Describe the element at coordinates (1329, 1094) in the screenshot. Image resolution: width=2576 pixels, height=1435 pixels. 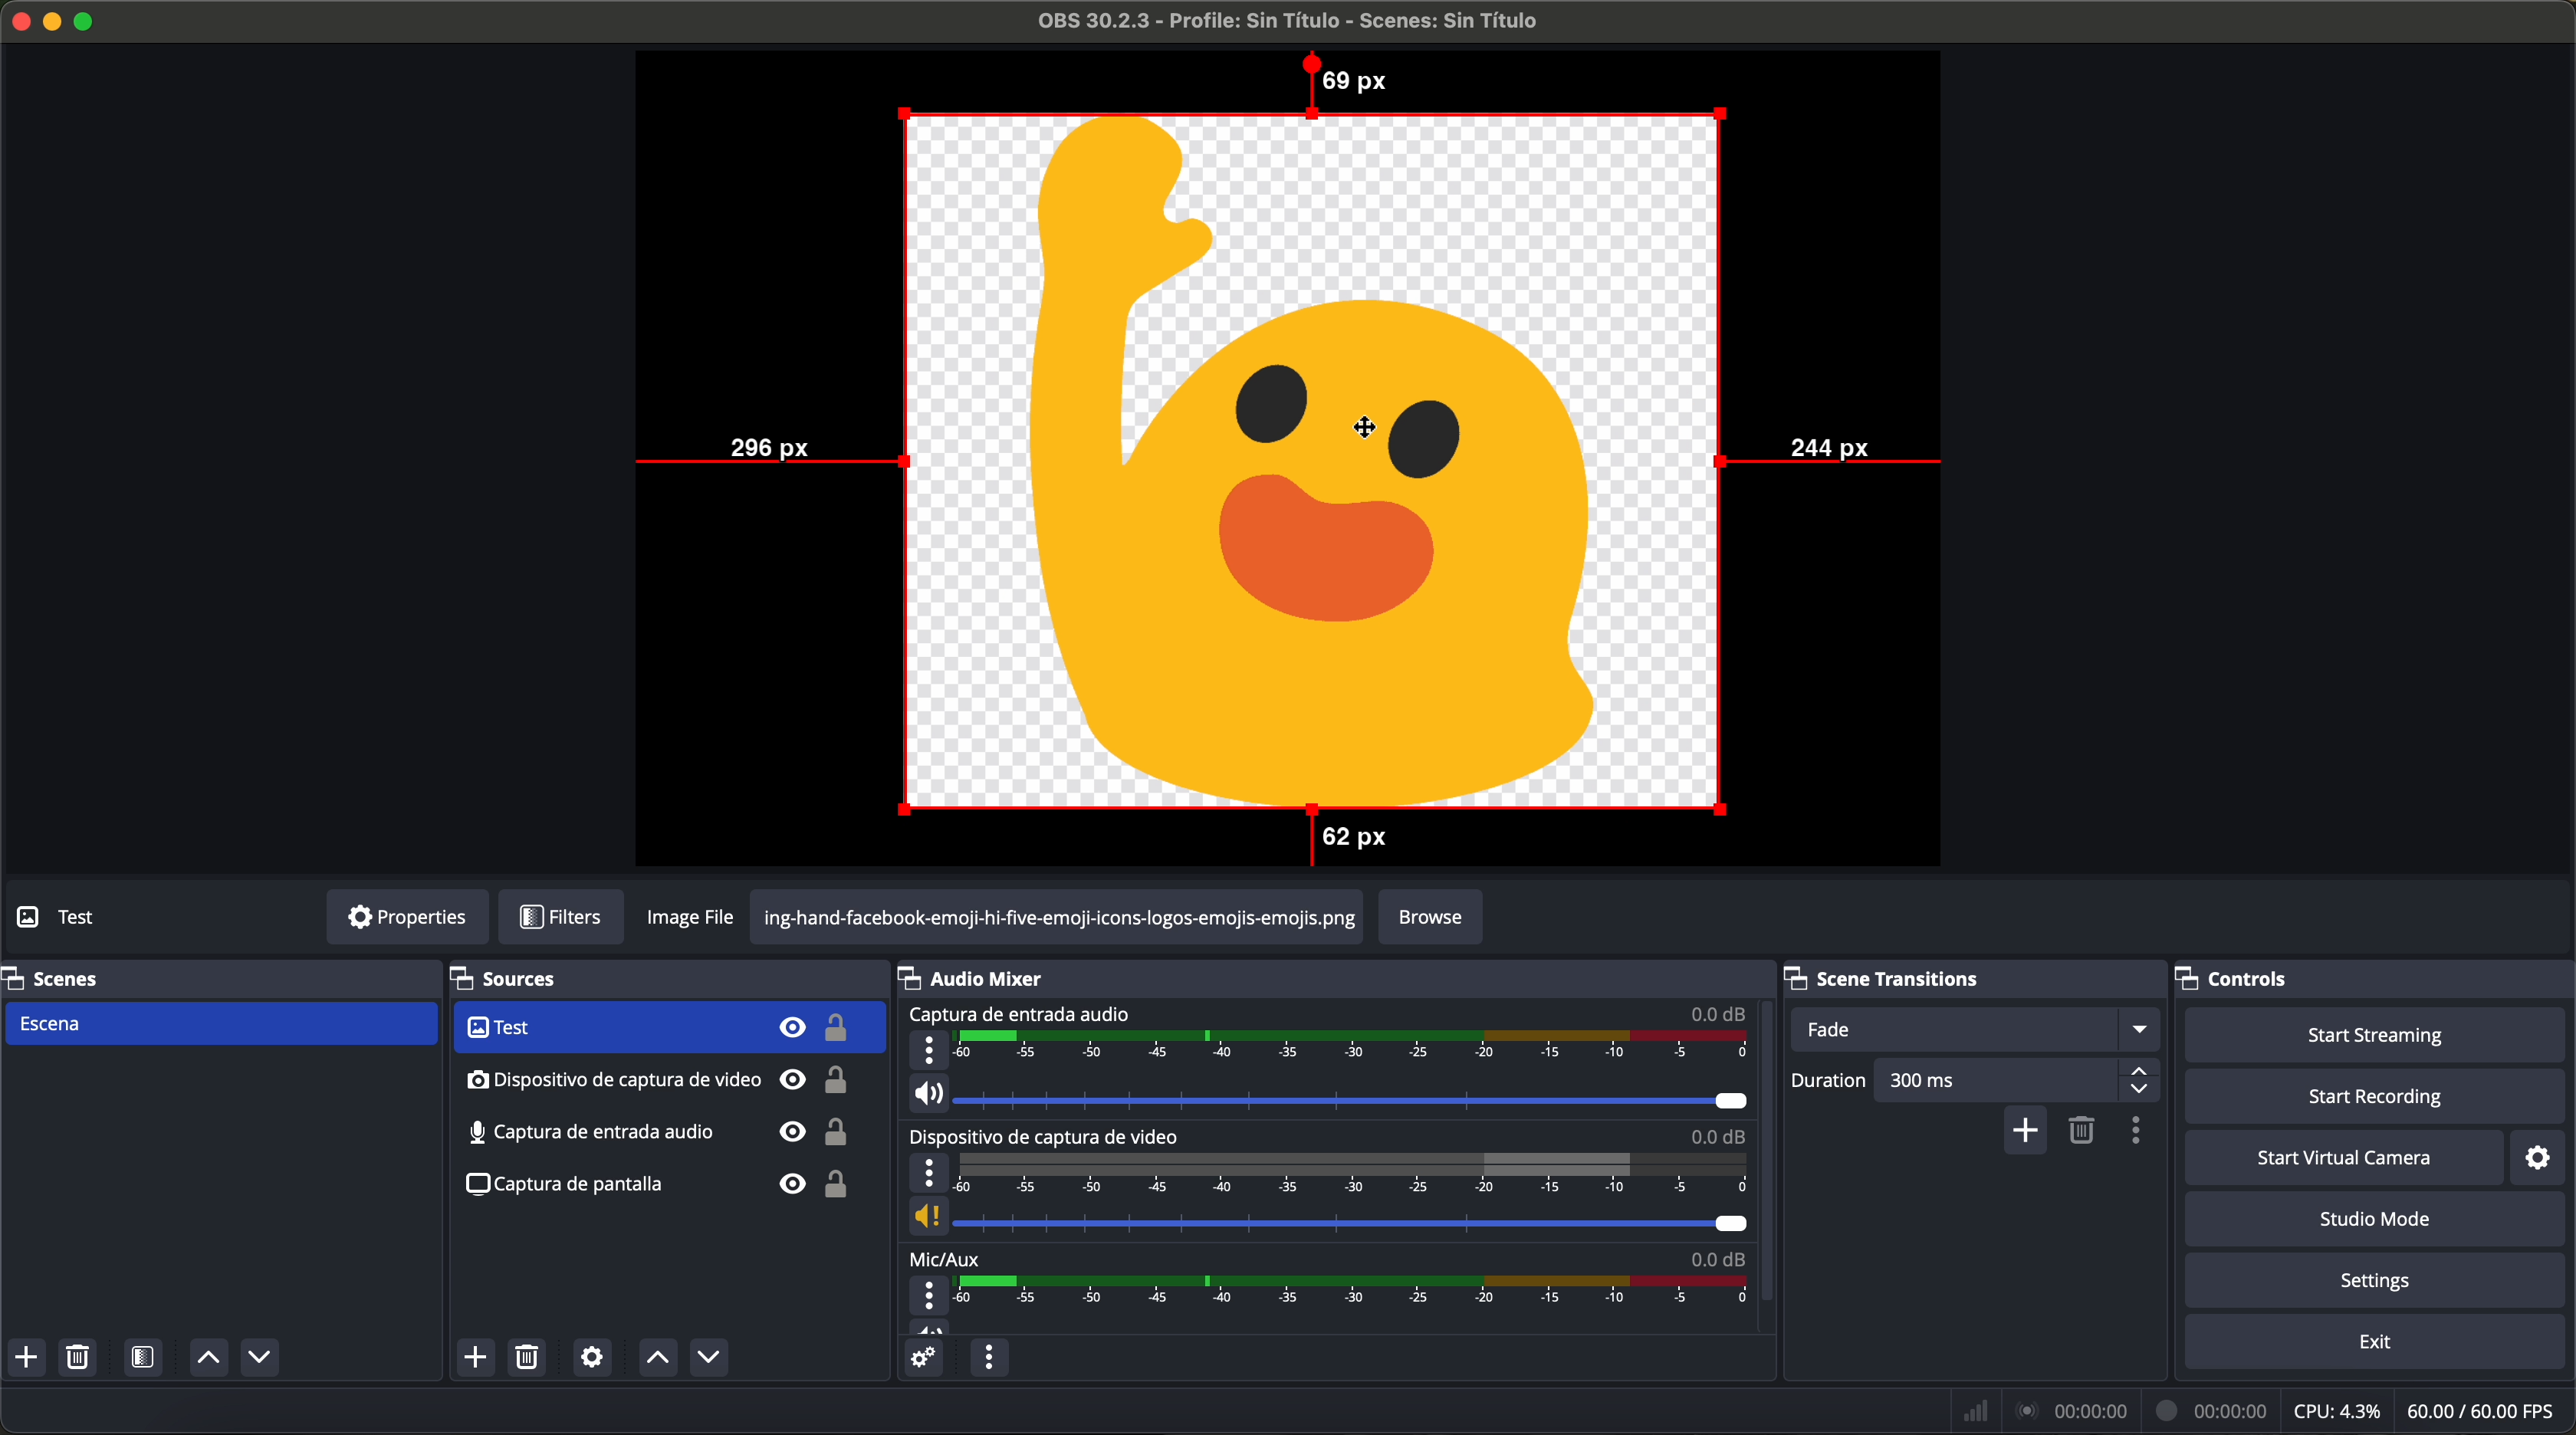
I see `vol` at that location.